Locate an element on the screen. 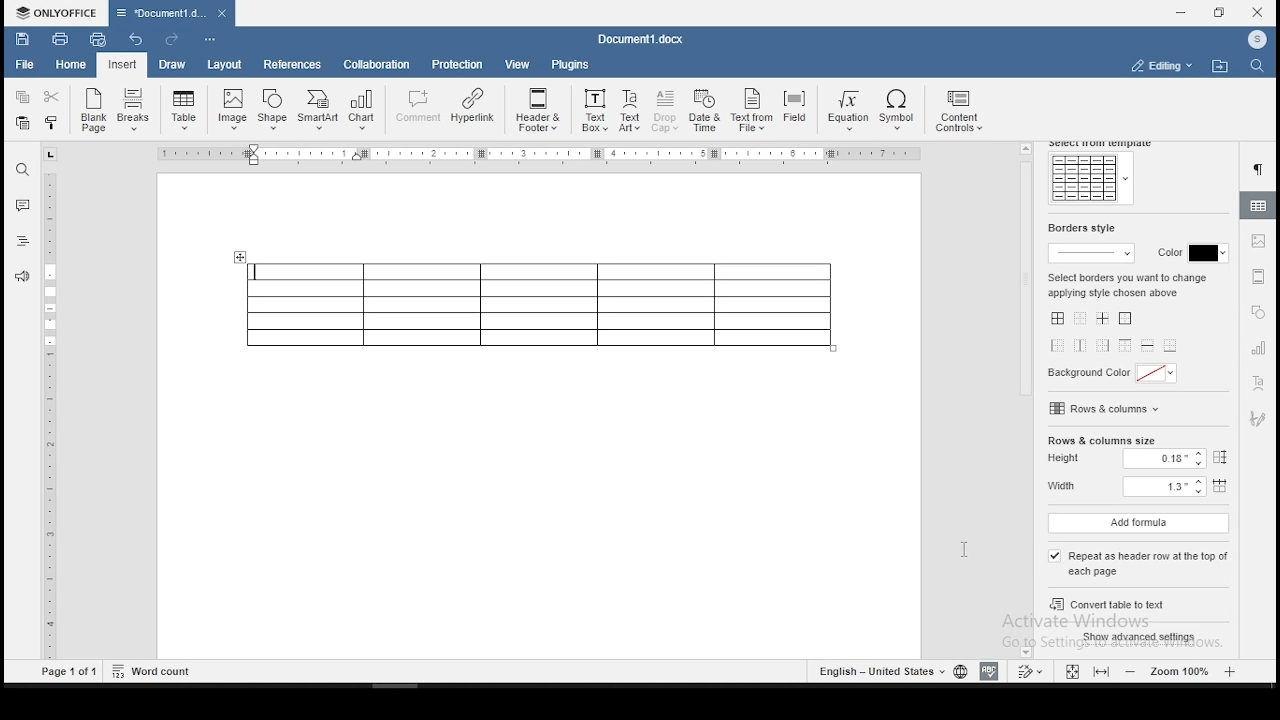 The height and width of the screenshot is (720, 1280). SmartArt is located at coordinates (317, 110).